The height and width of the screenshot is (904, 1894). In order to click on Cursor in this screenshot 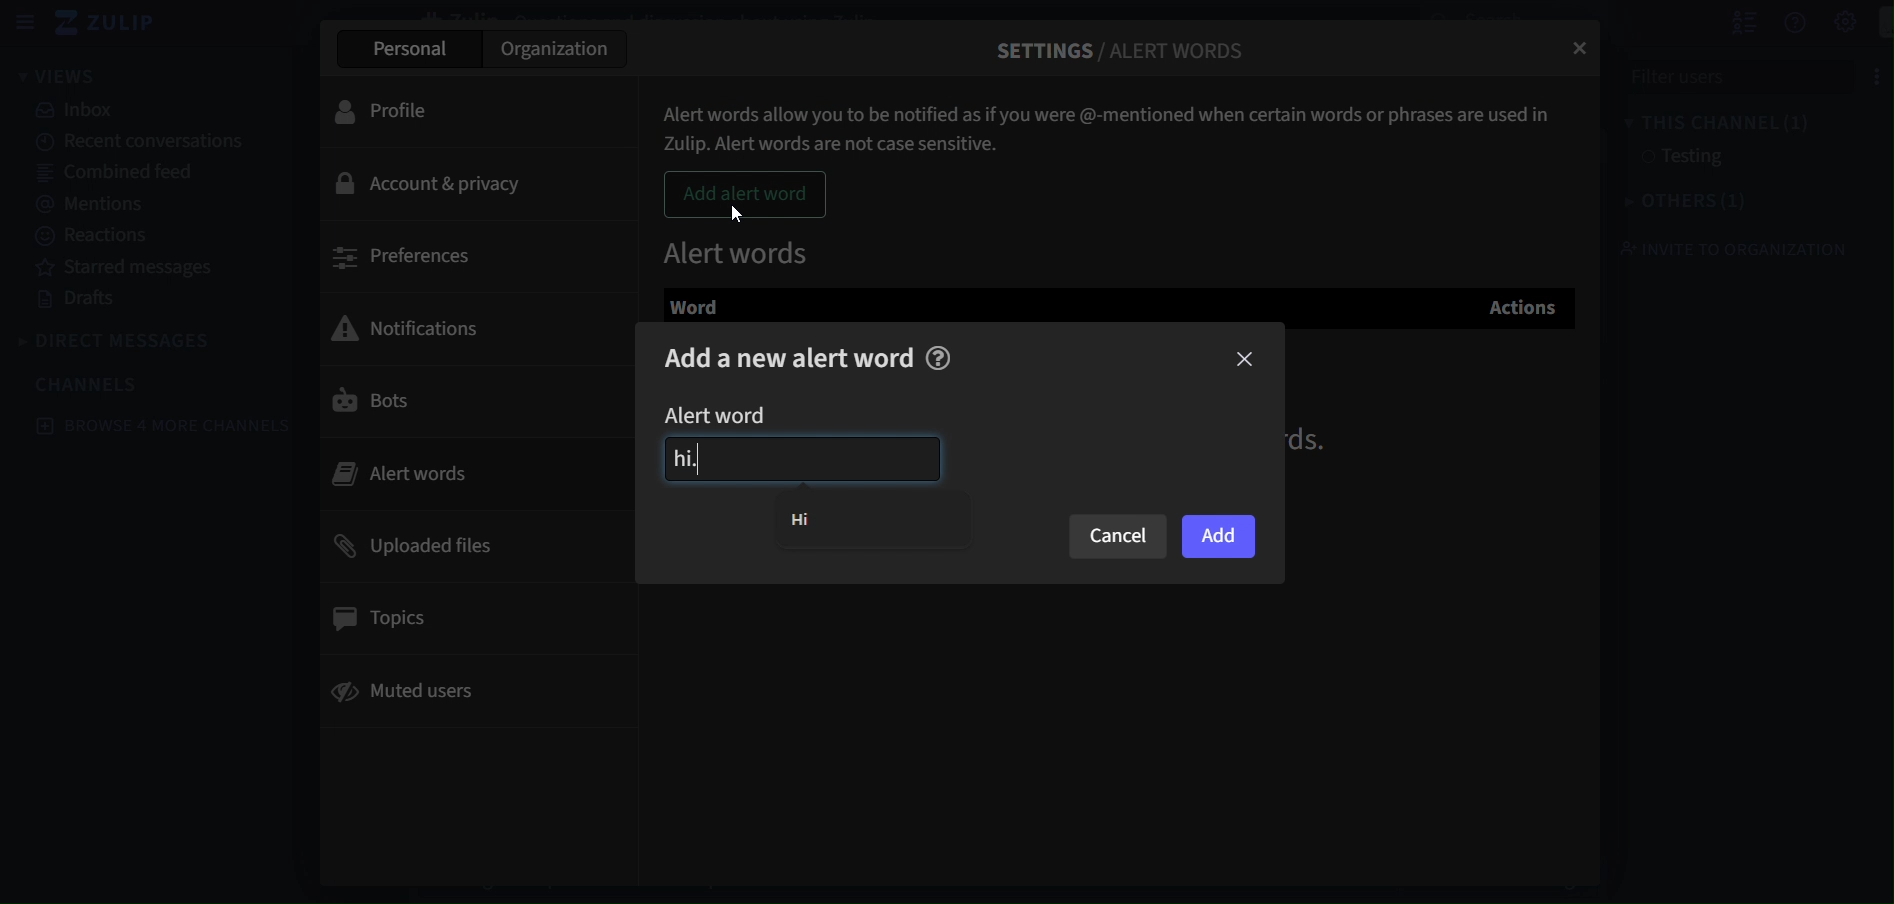, I will do `click(736, 216)`.